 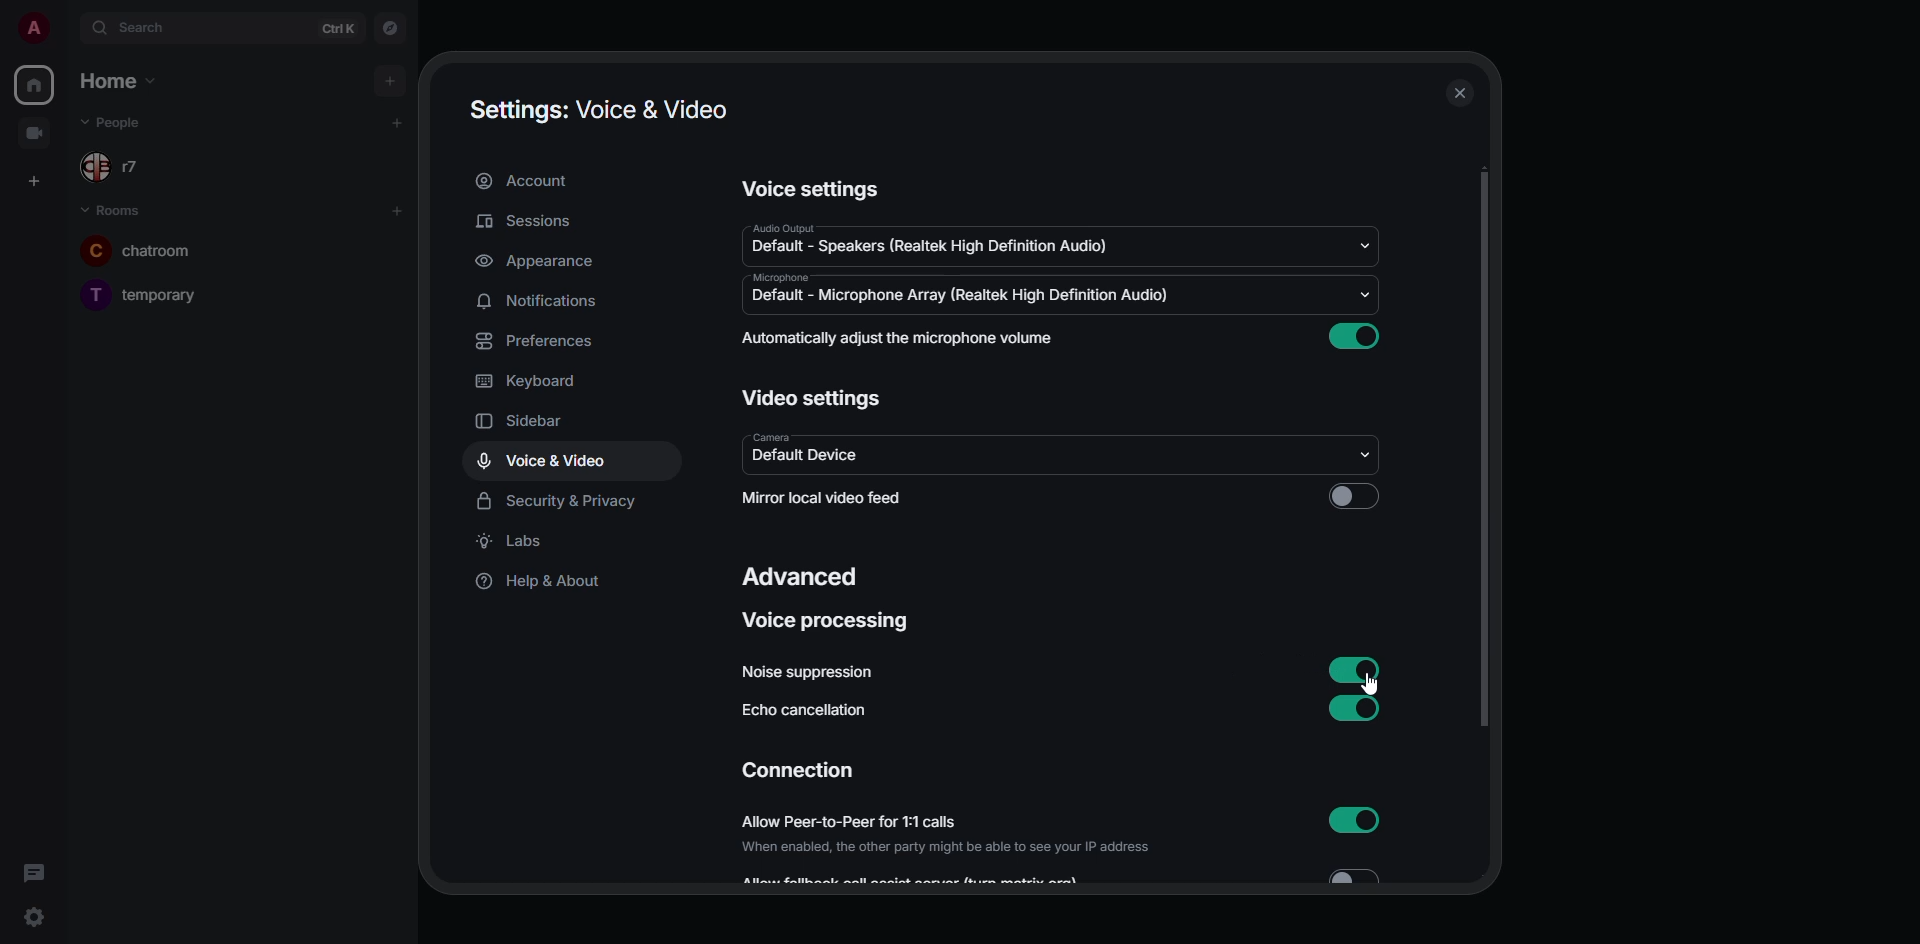 What do you see at coordinates (831, 621) in the screenshot?
I see `voice processing` at bounding box center [831, 621].